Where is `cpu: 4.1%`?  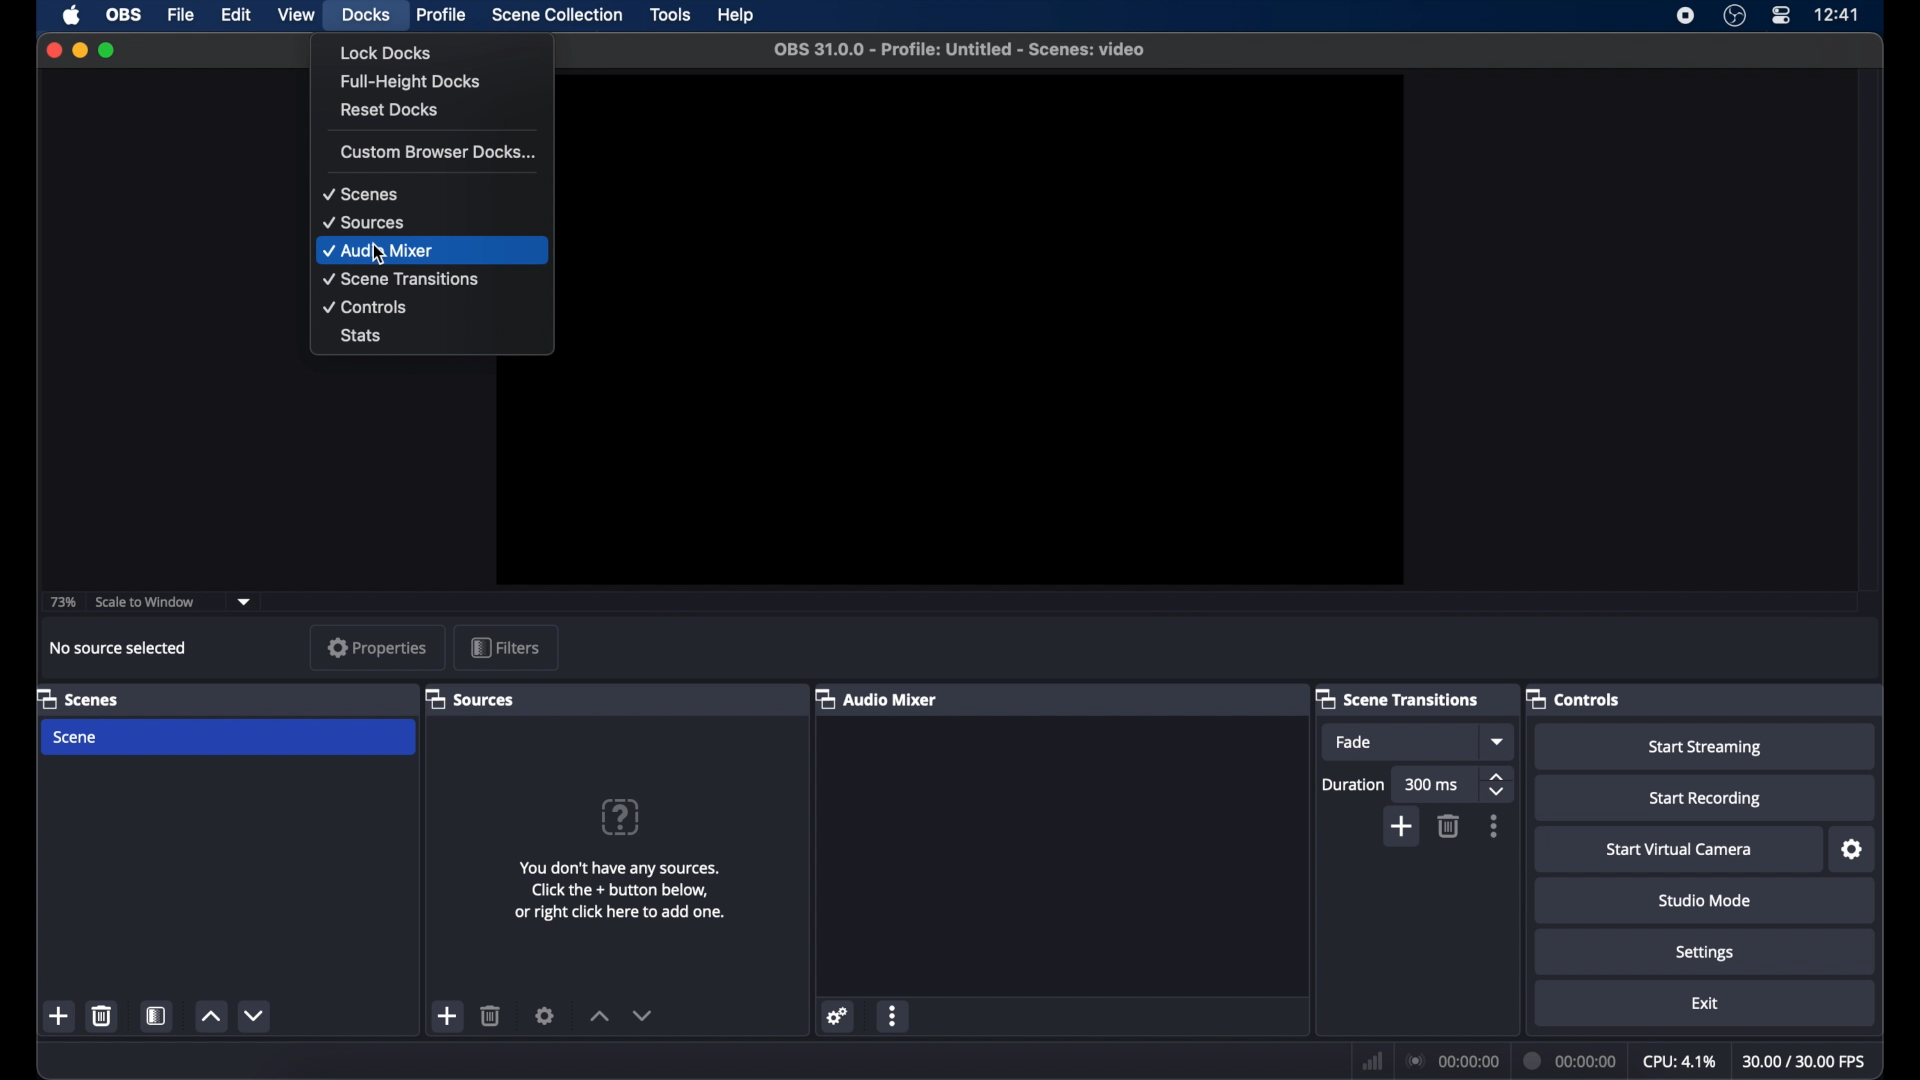
cpu: 4.1% is located at coordinates (1680, 1059).